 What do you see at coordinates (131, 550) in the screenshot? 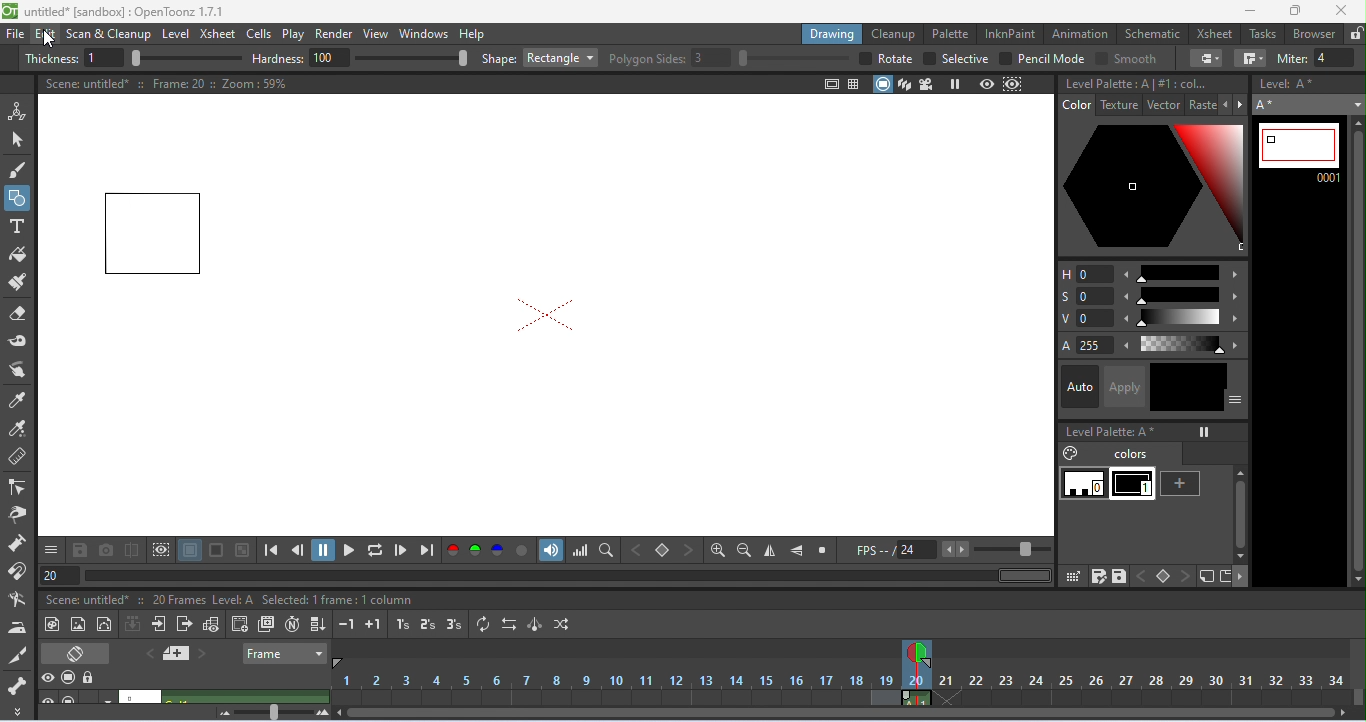
I see `compare snapshot` at bounding box center [131, 550].